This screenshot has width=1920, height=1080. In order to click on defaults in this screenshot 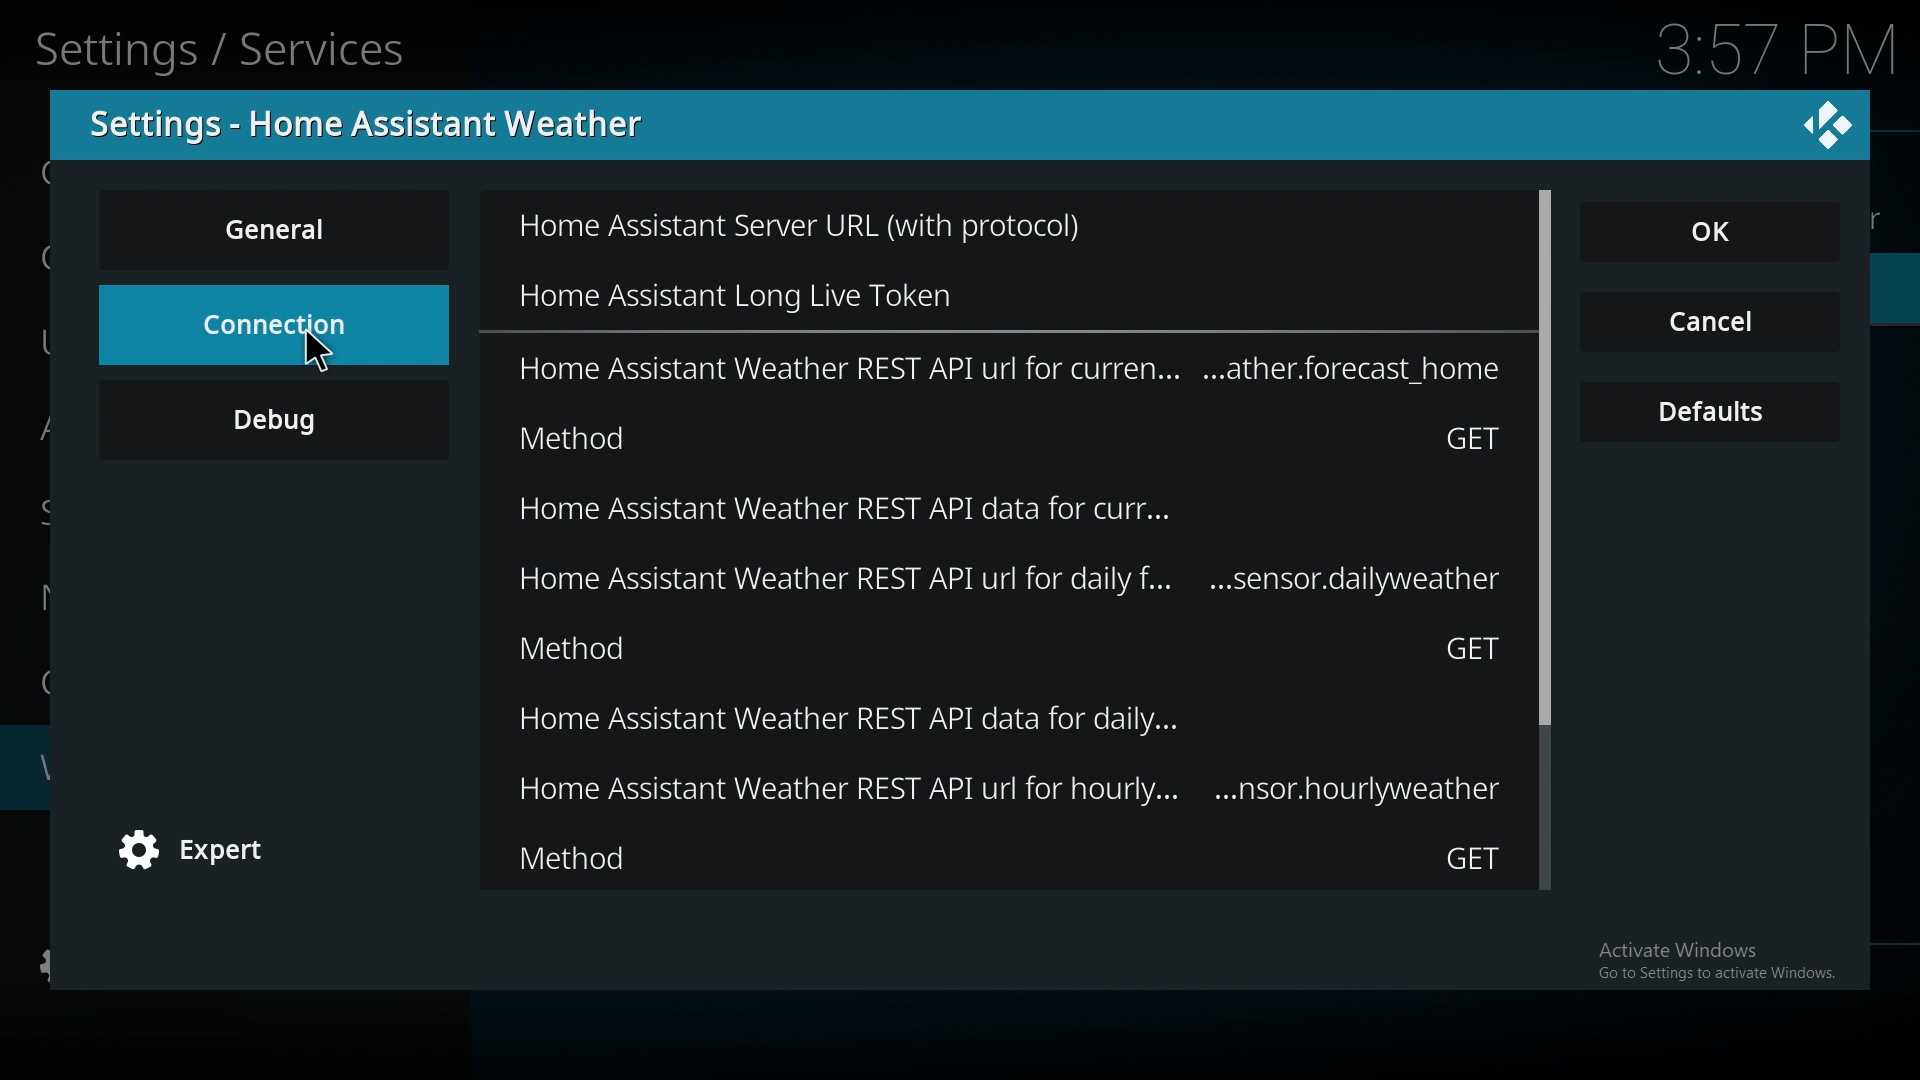, I will do `click(1712, 413)`.